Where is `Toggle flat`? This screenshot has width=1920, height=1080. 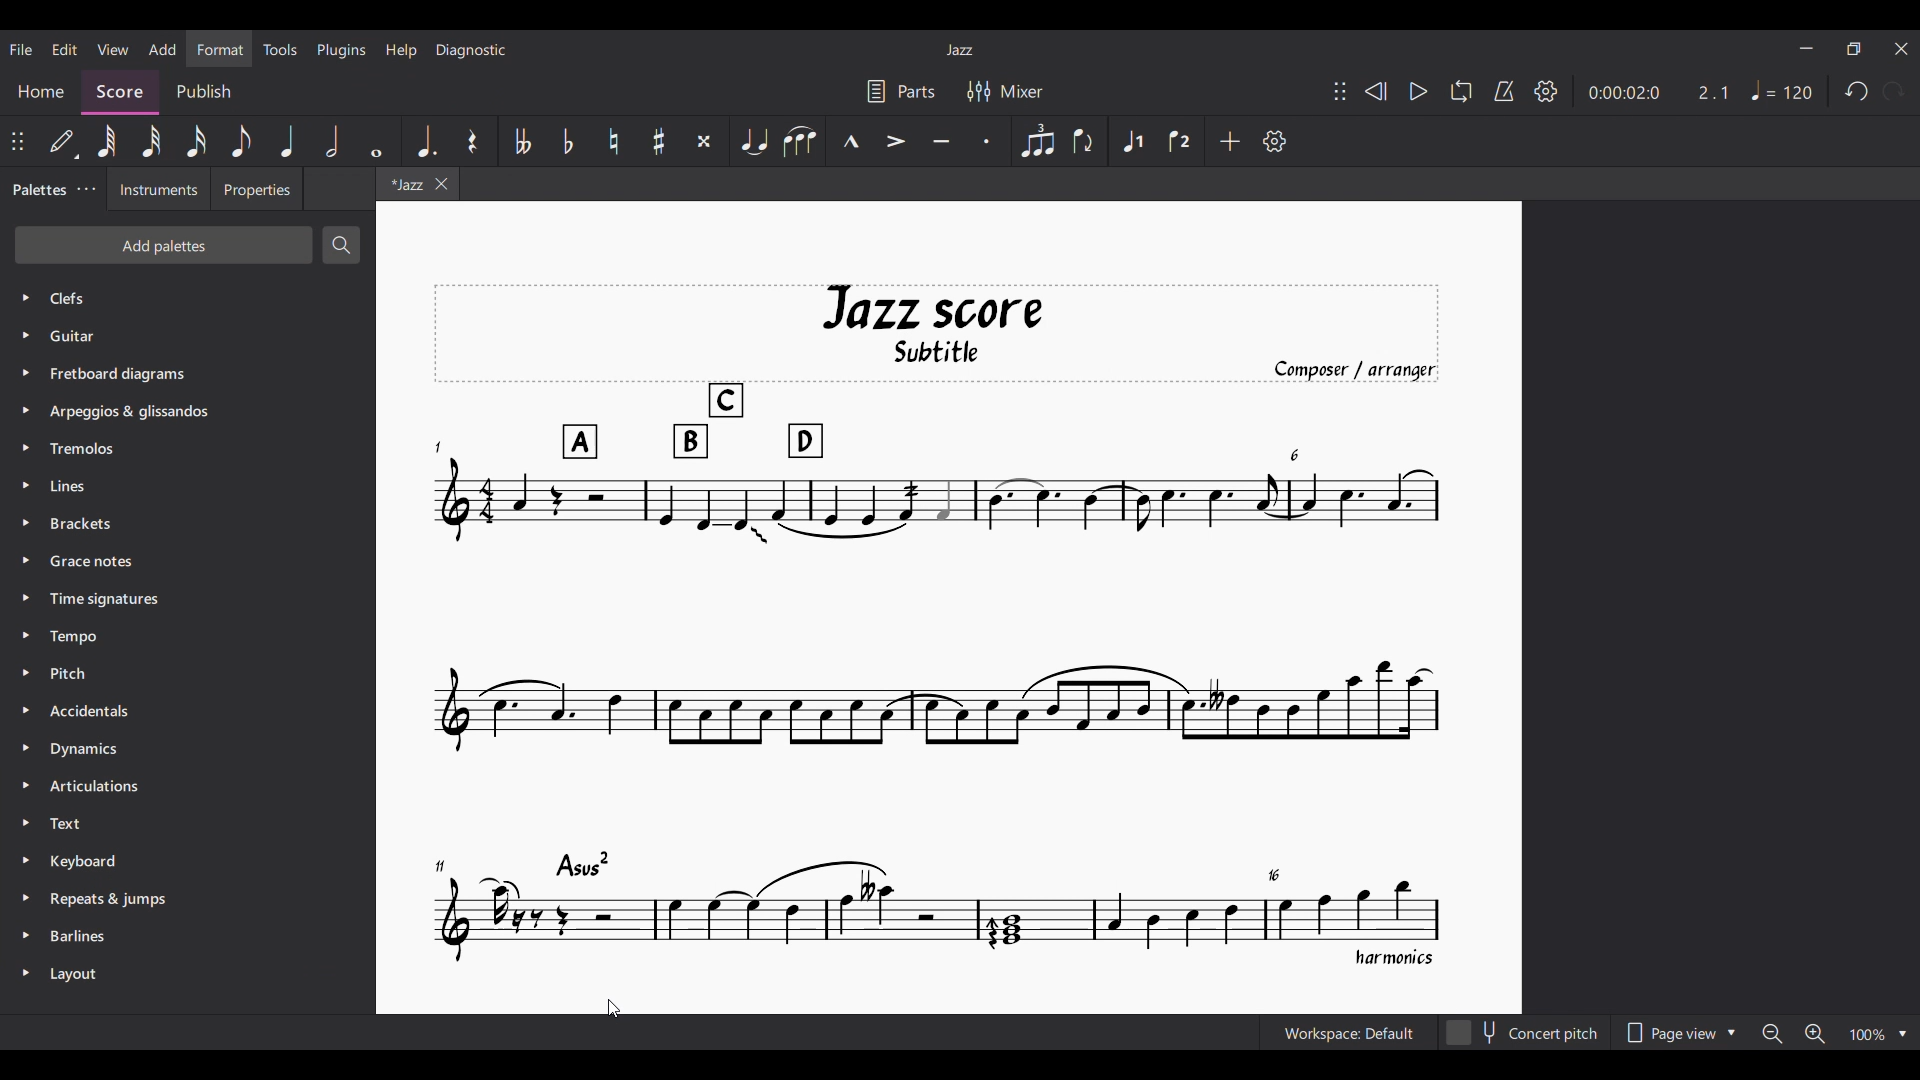 Toggle flat is located at coordinates (568, 140).